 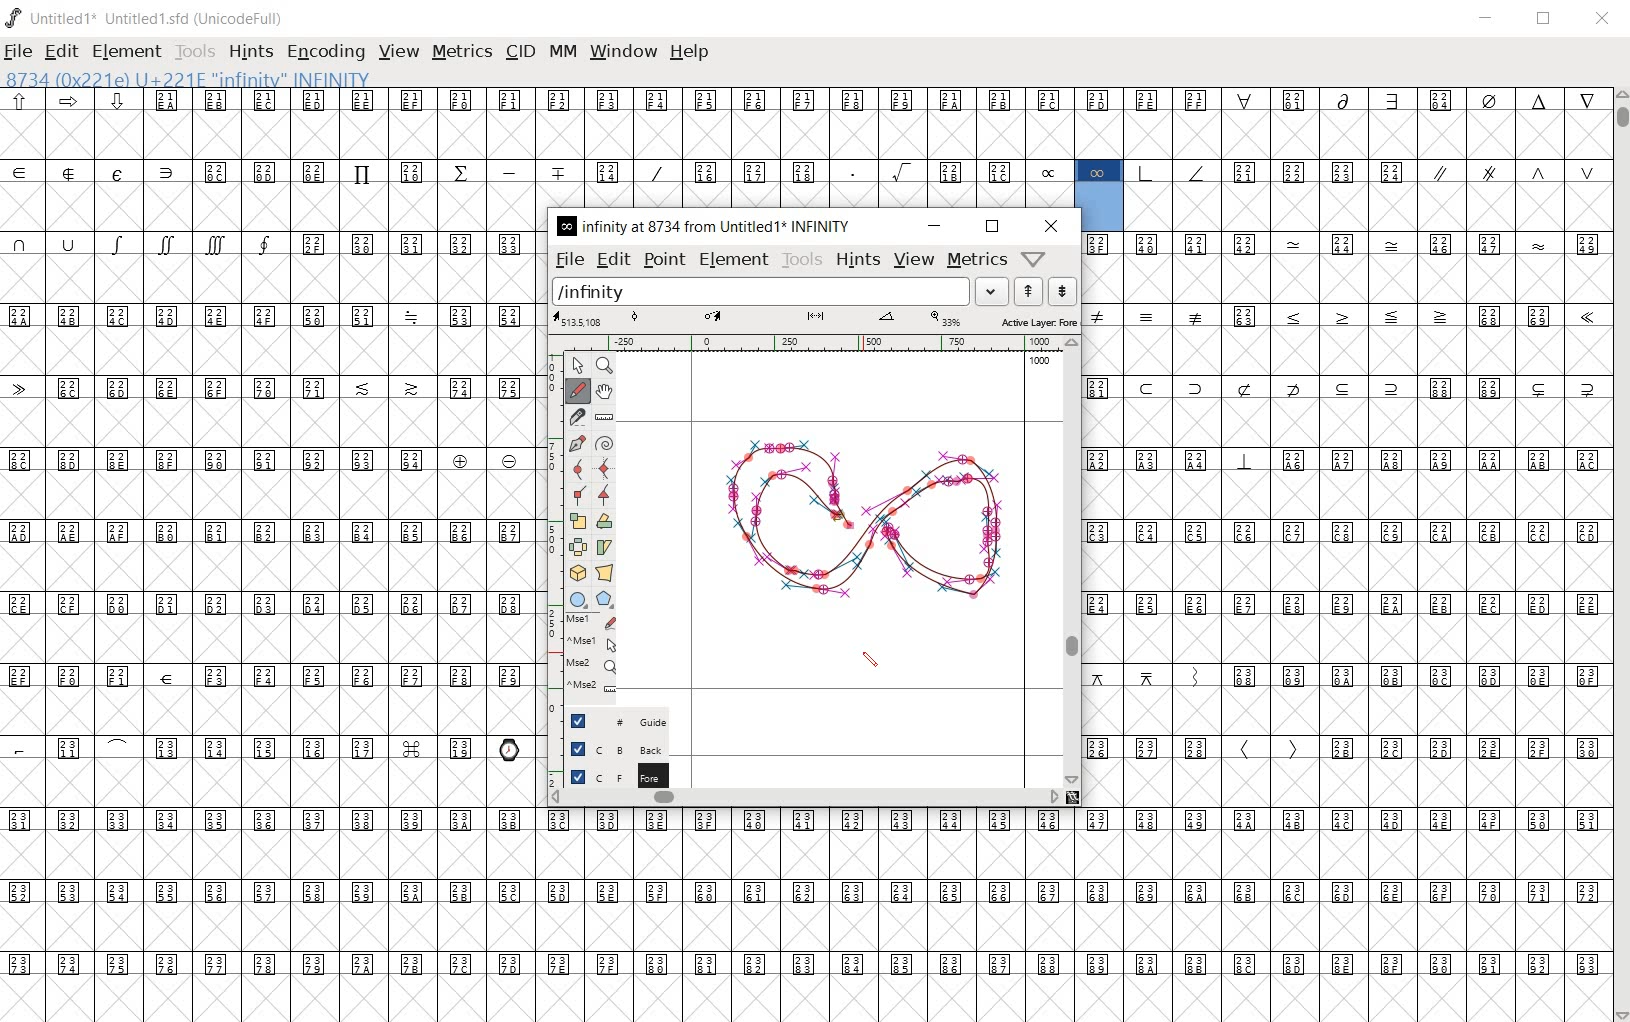 What do you see at coordinates (1045, 291) in the screenshot?
I see `show the previous or next word list` at bounding box center [1045, 291].